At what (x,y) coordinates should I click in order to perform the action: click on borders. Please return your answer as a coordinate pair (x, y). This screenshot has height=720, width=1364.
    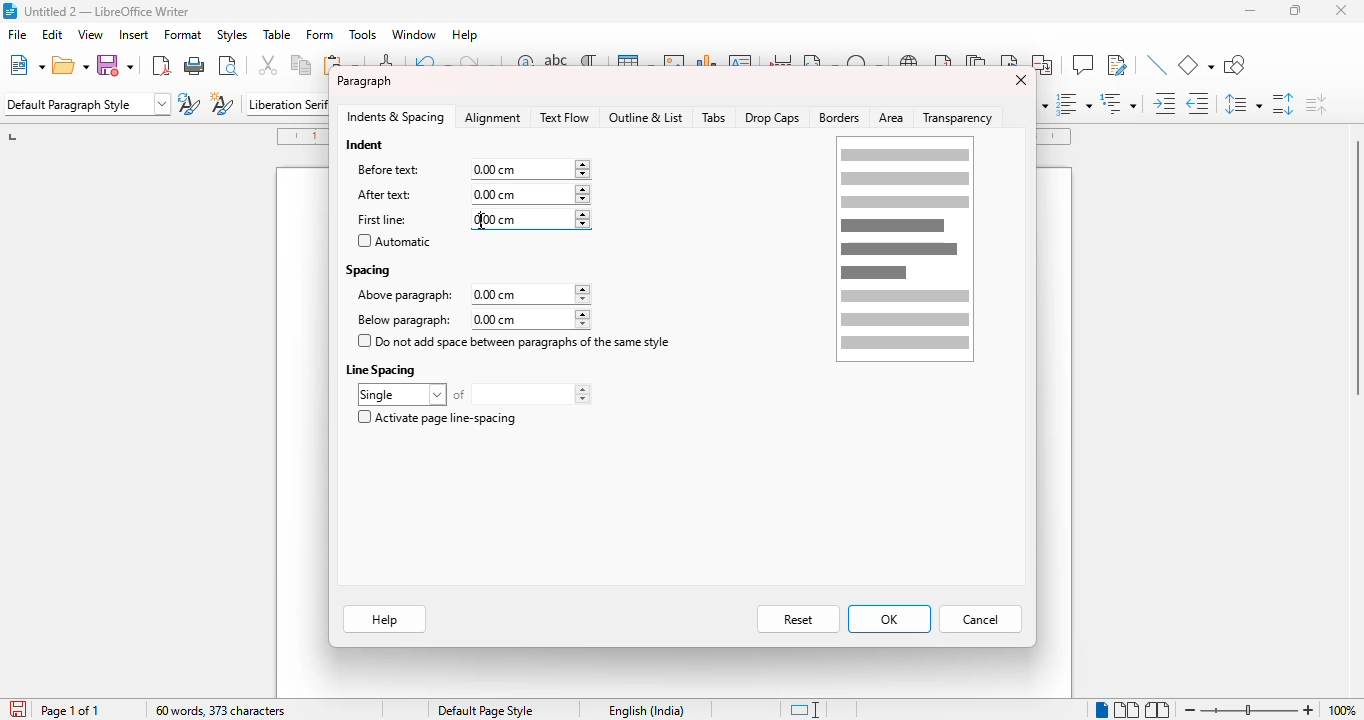
    Looking at the image, I should click on (840, 118).